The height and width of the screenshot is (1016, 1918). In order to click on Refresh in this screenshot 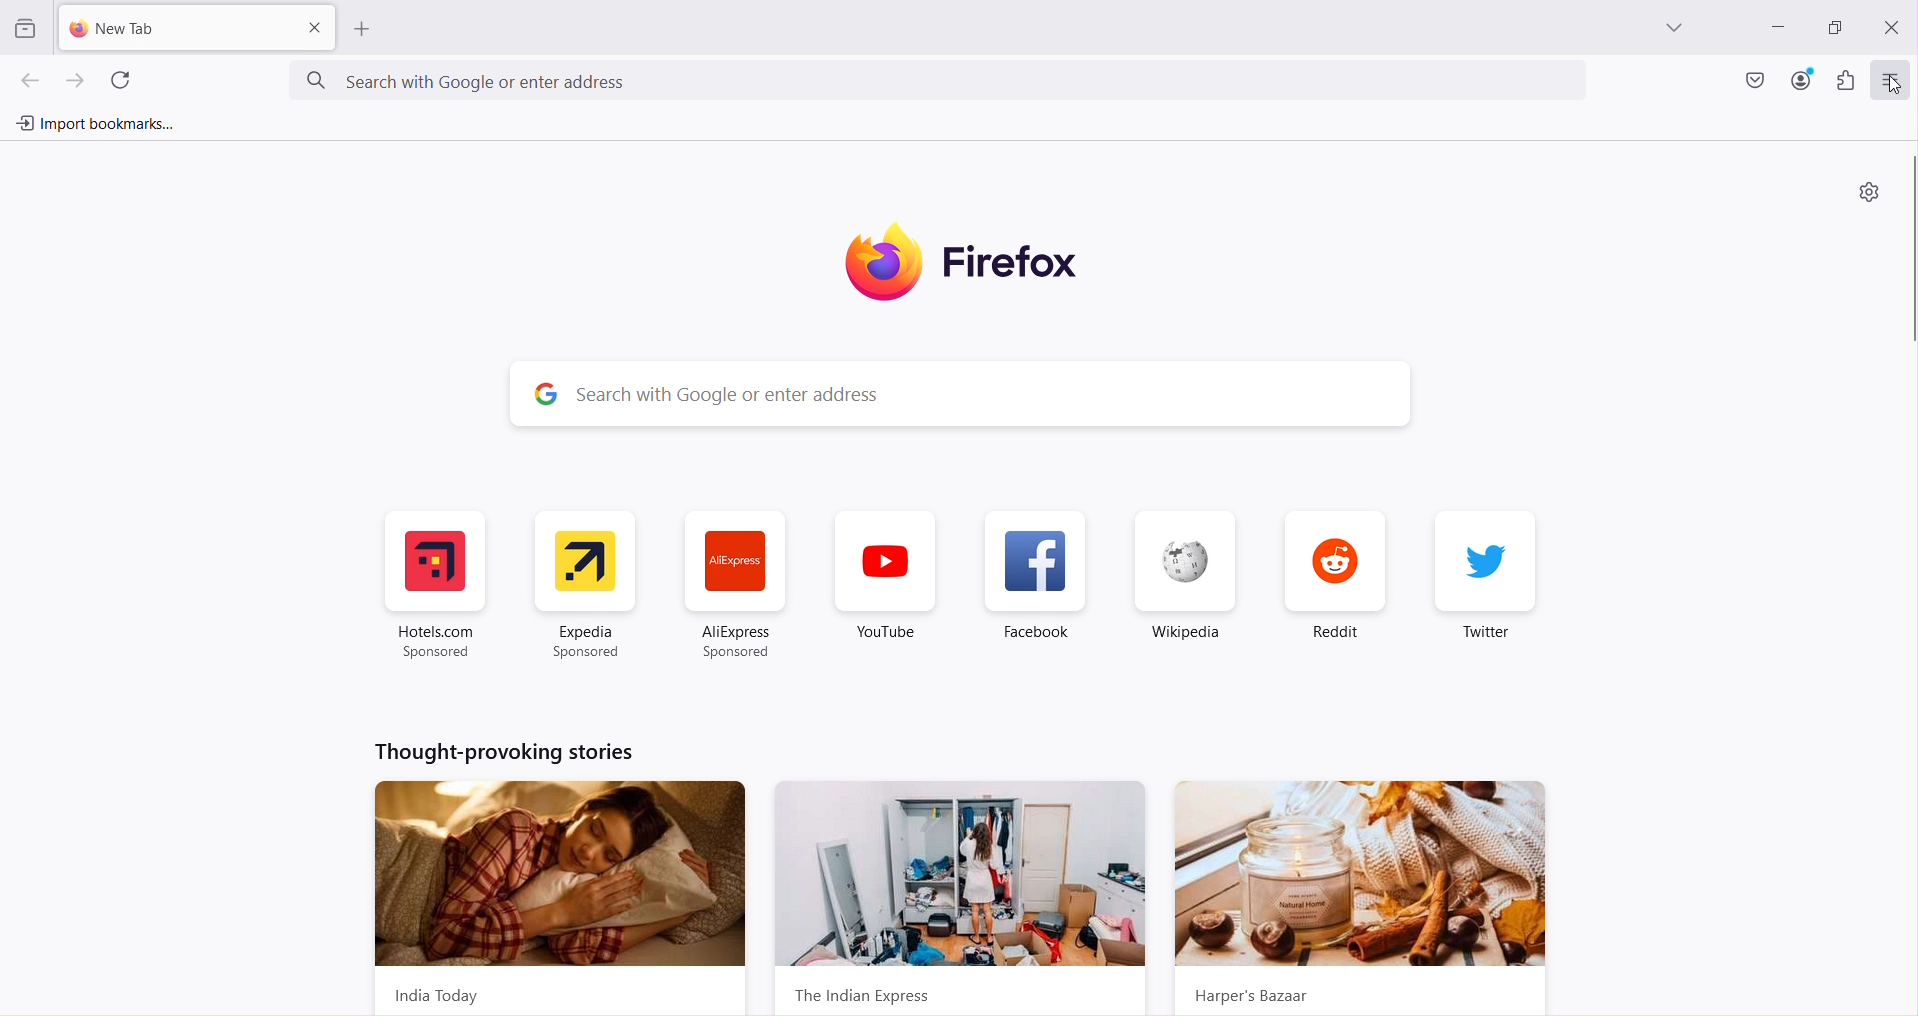, I will do `click(121, 78)`.